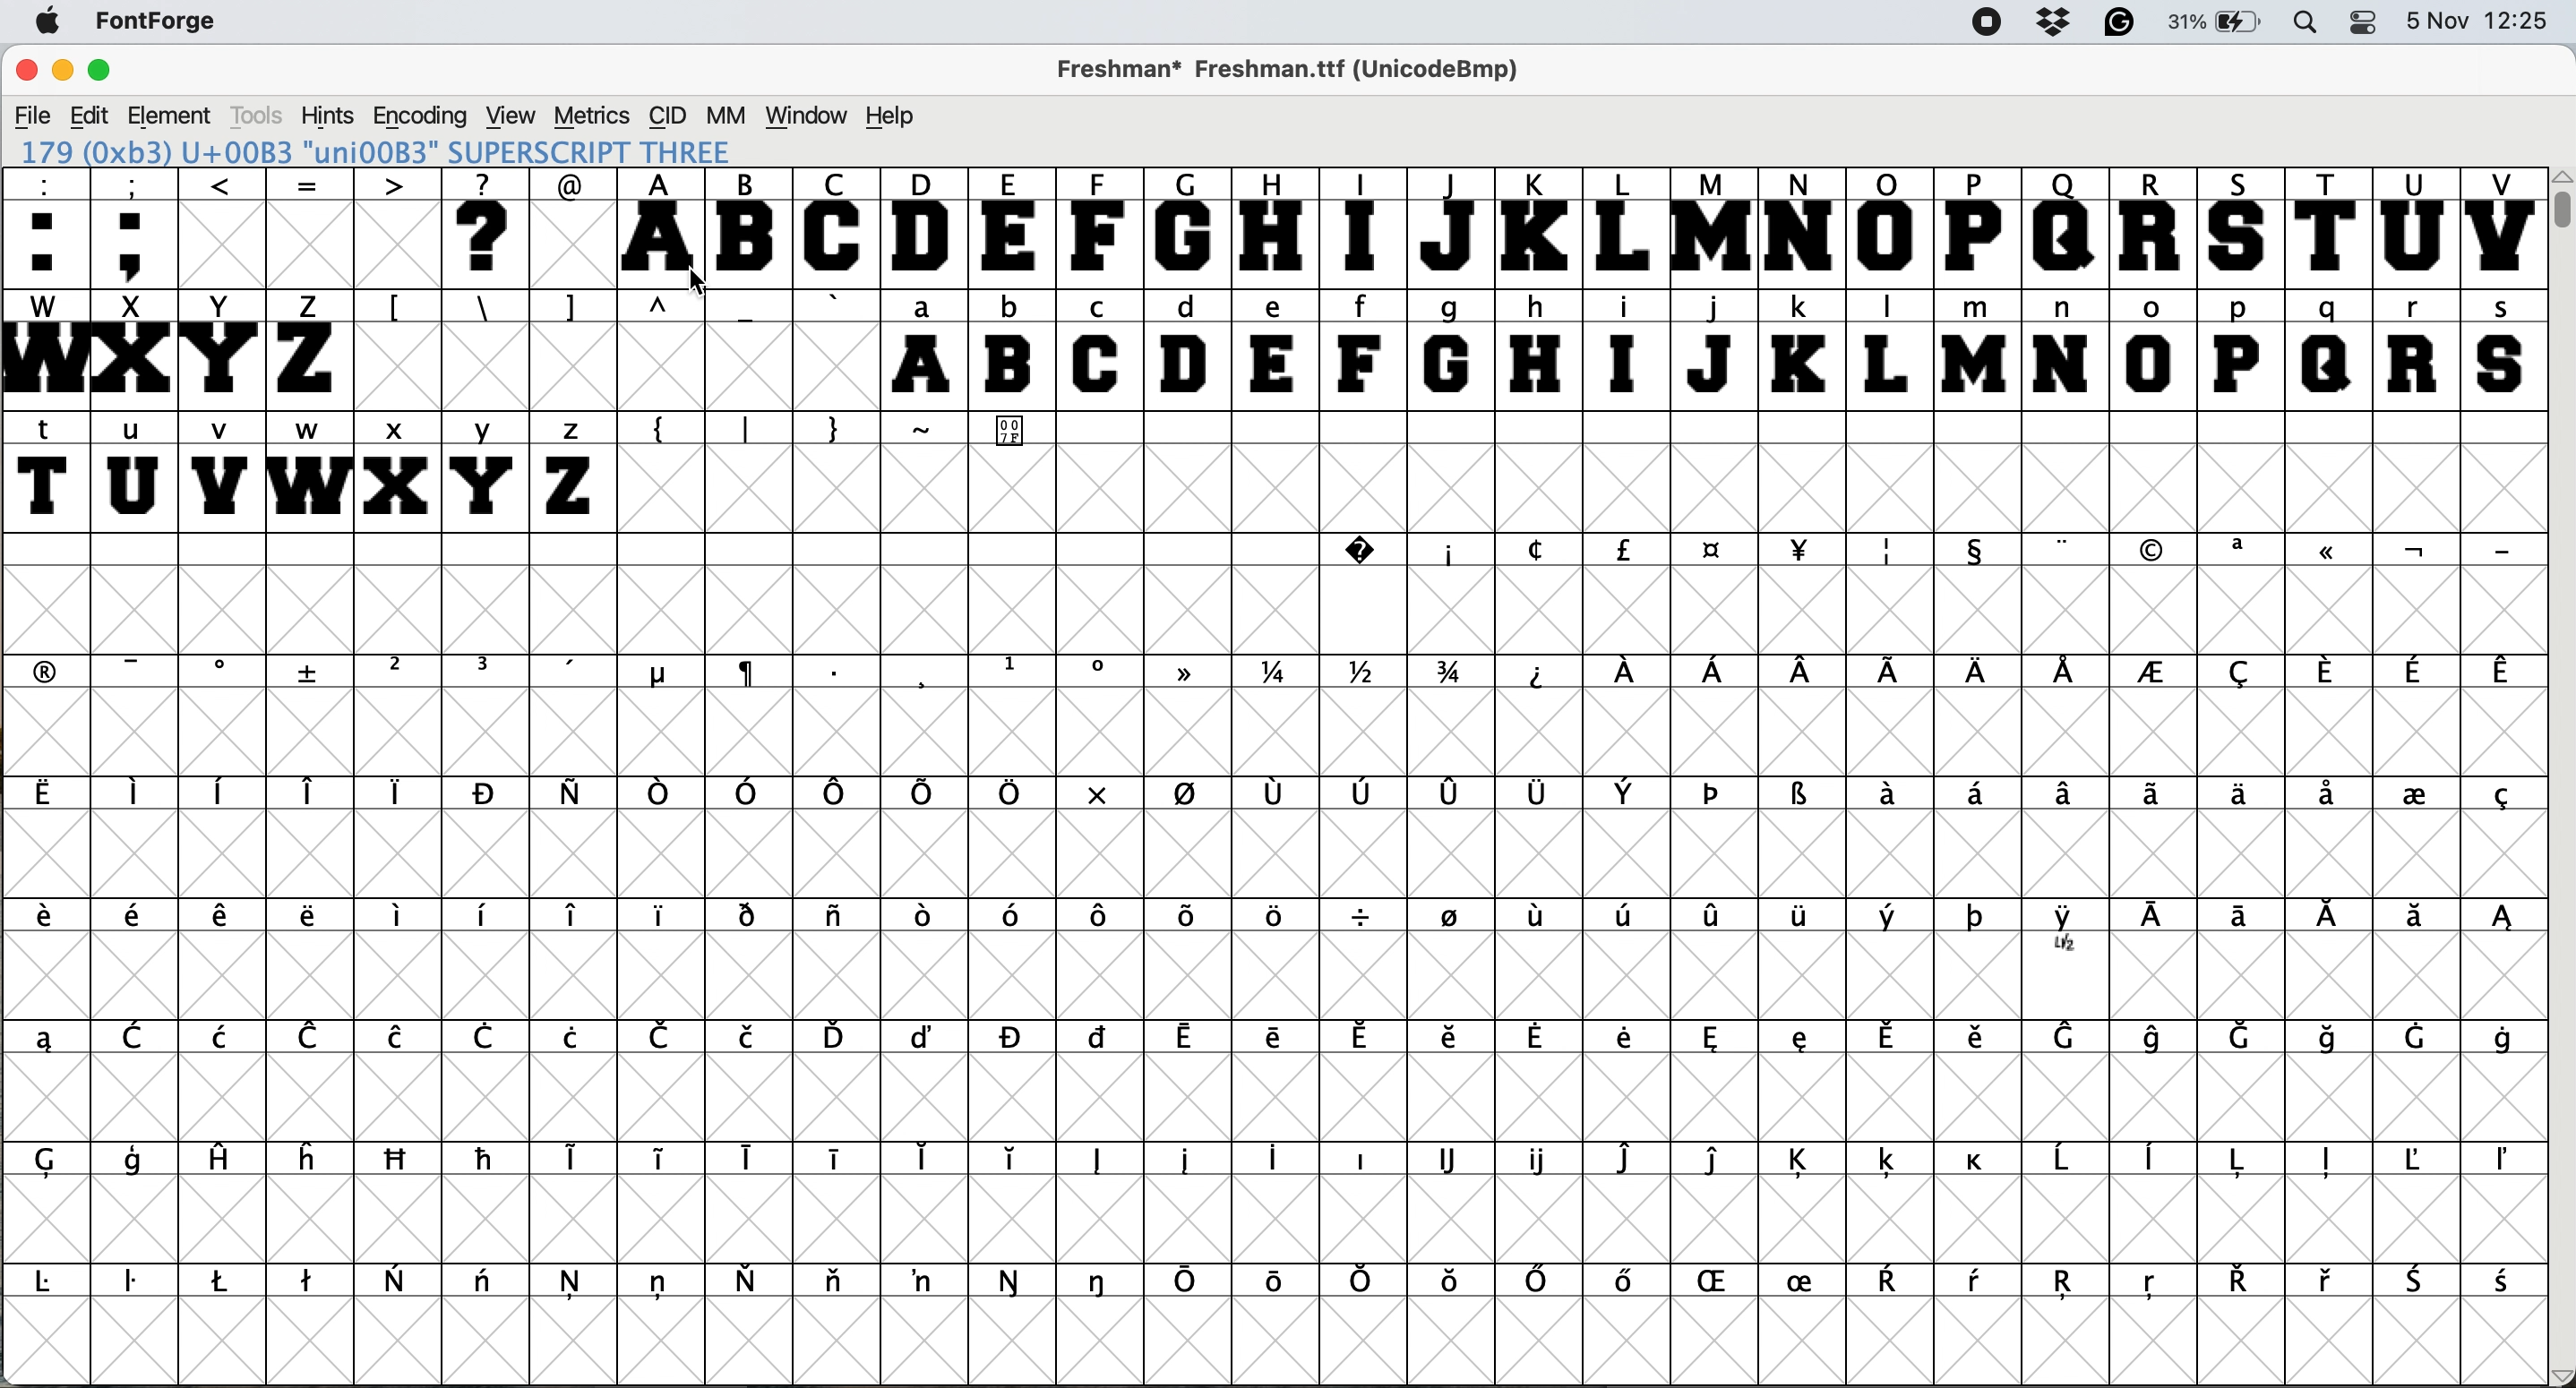  Describe the element at coordinates (2061, 349) in the screenshot. I see `n` at that location.